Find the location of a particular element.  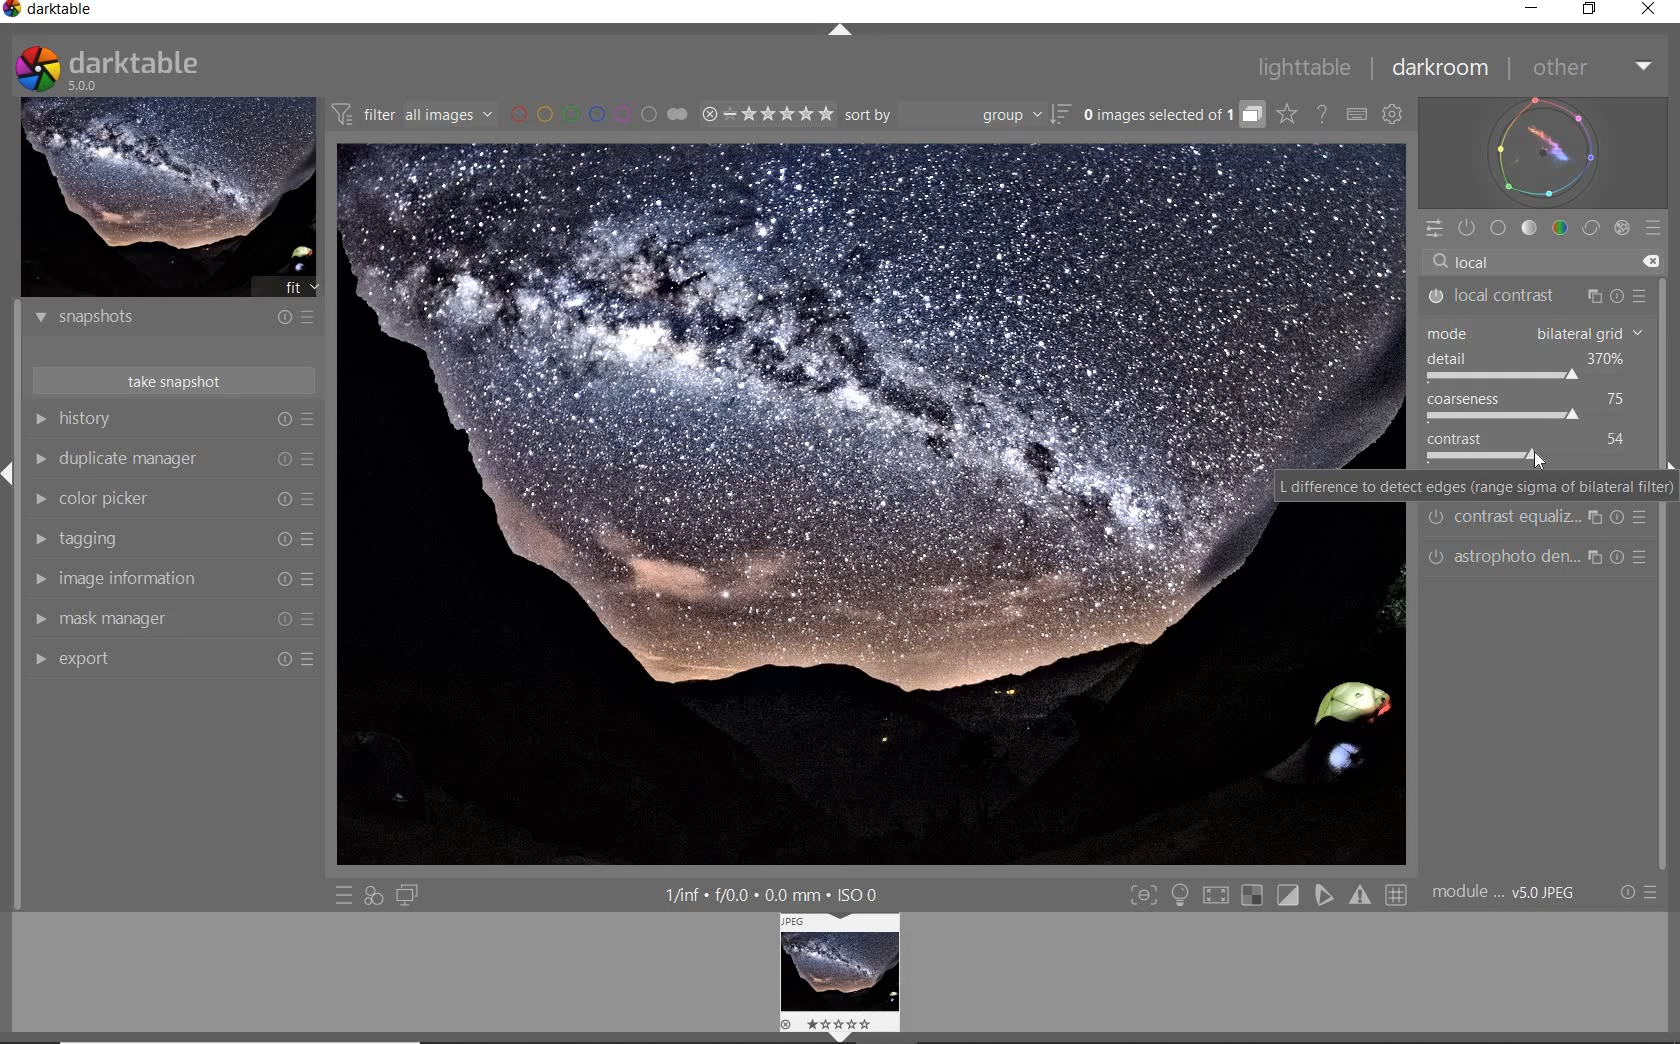

BASE is located at coordinates (1498, 227).